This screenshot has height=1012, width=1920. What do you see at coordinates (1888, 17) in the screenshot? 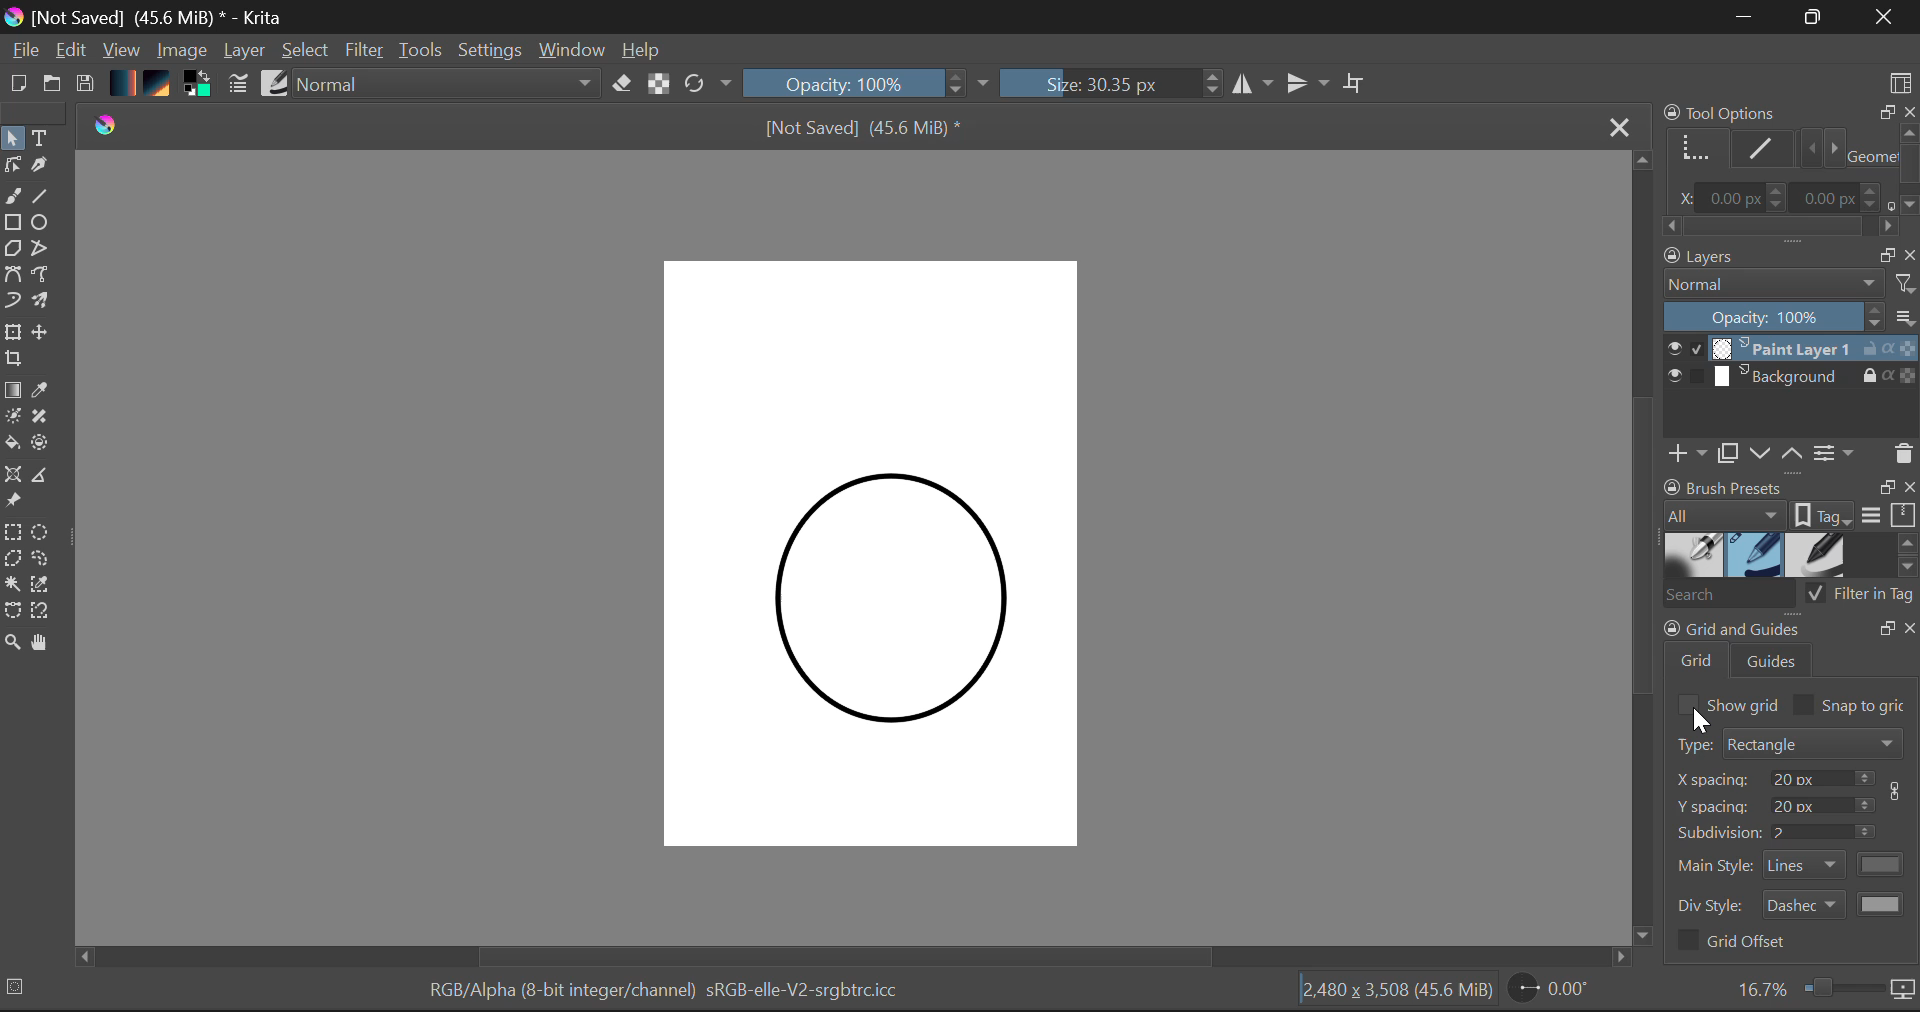
I see `Close` at bounding box center [1888, 17].